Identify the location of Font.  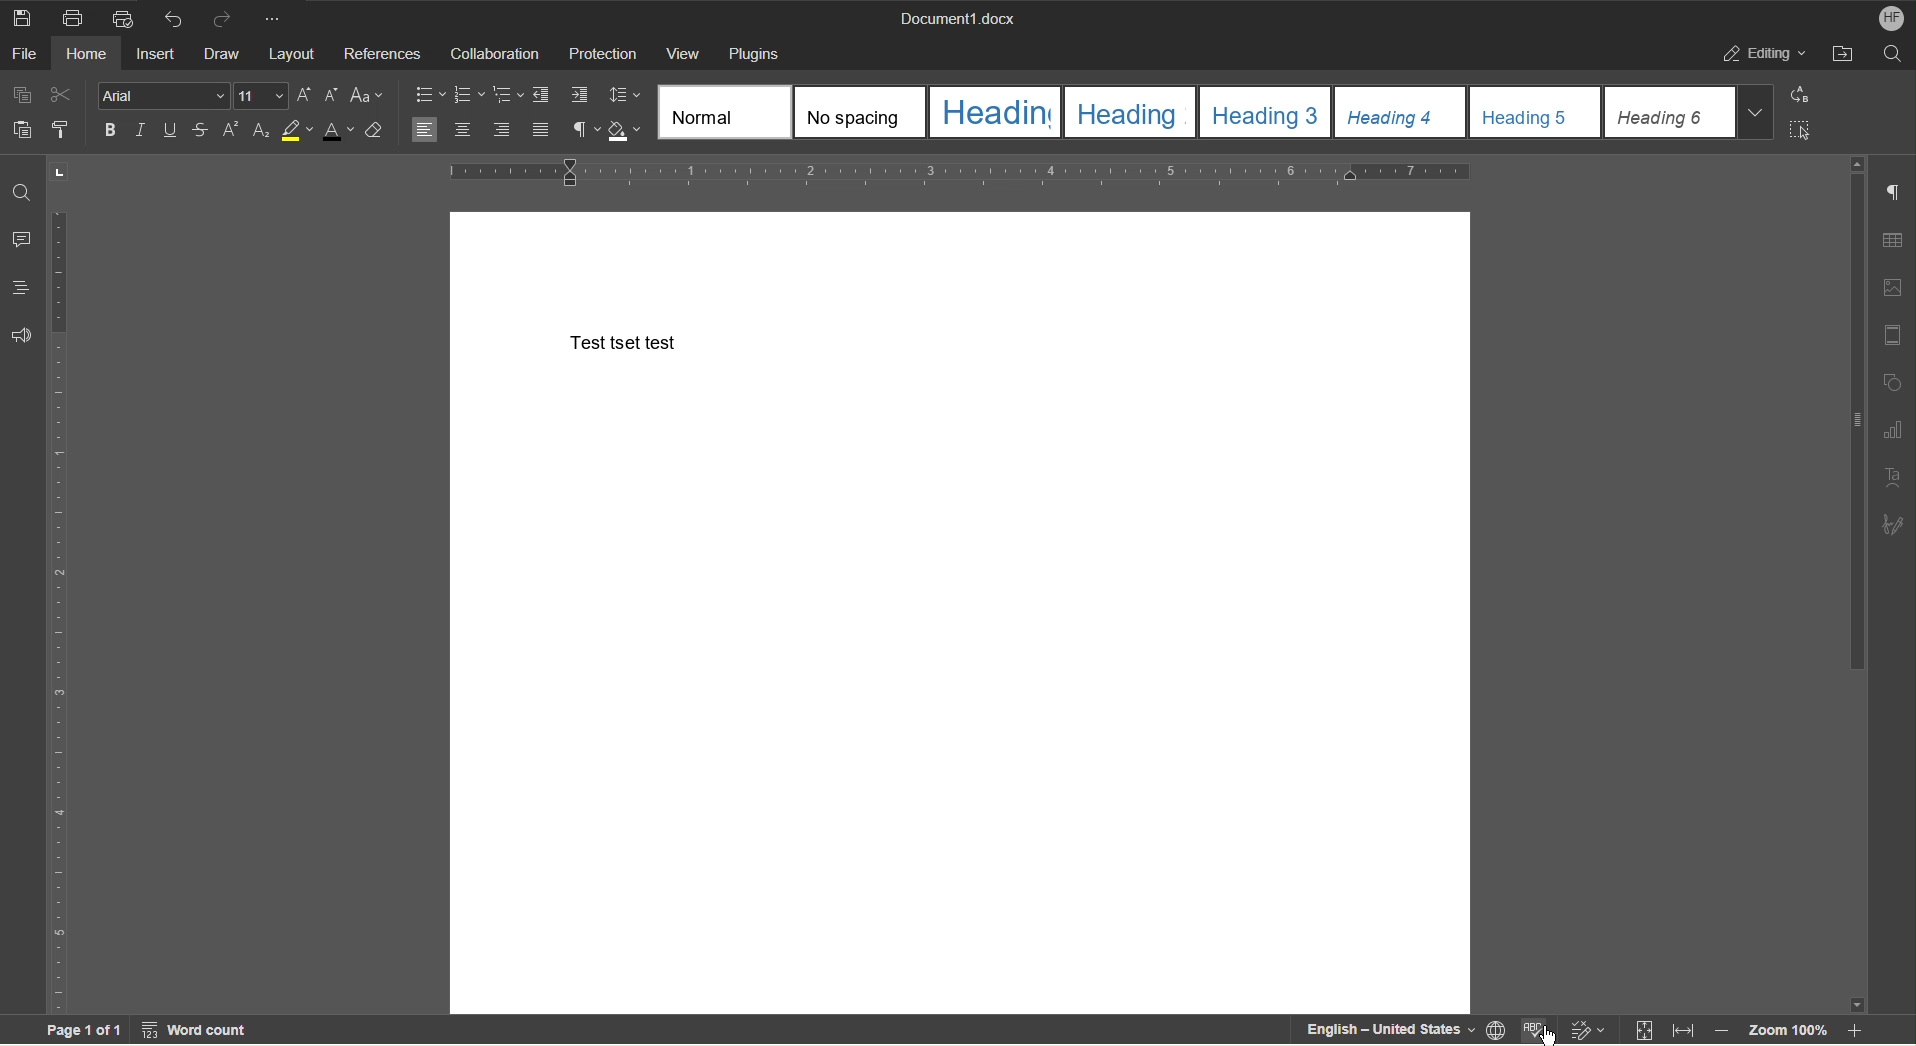
(164, 97).